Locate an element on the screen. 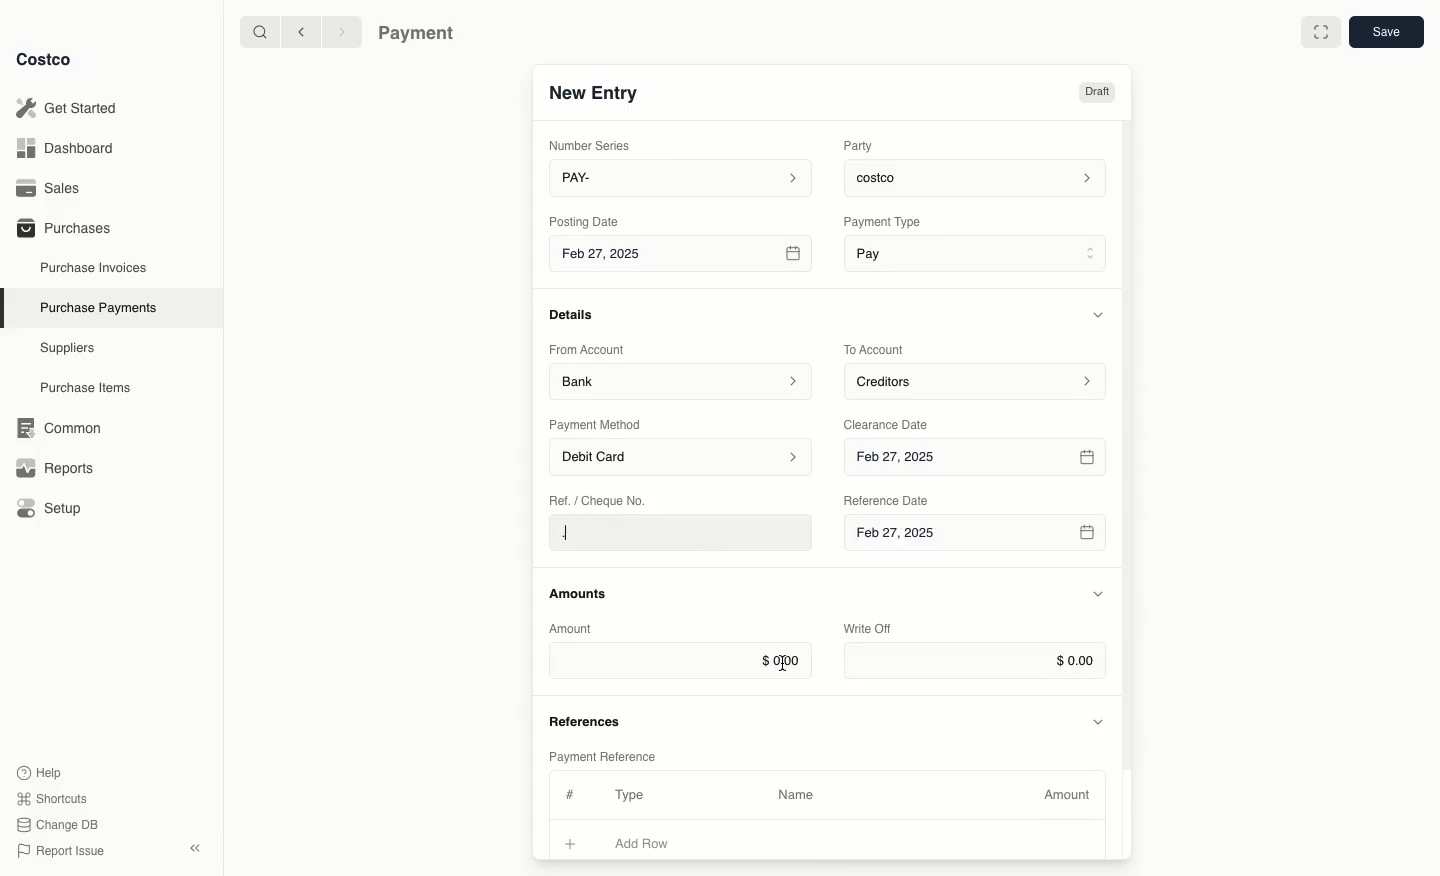  Sales is located at coordinates (55, 188).